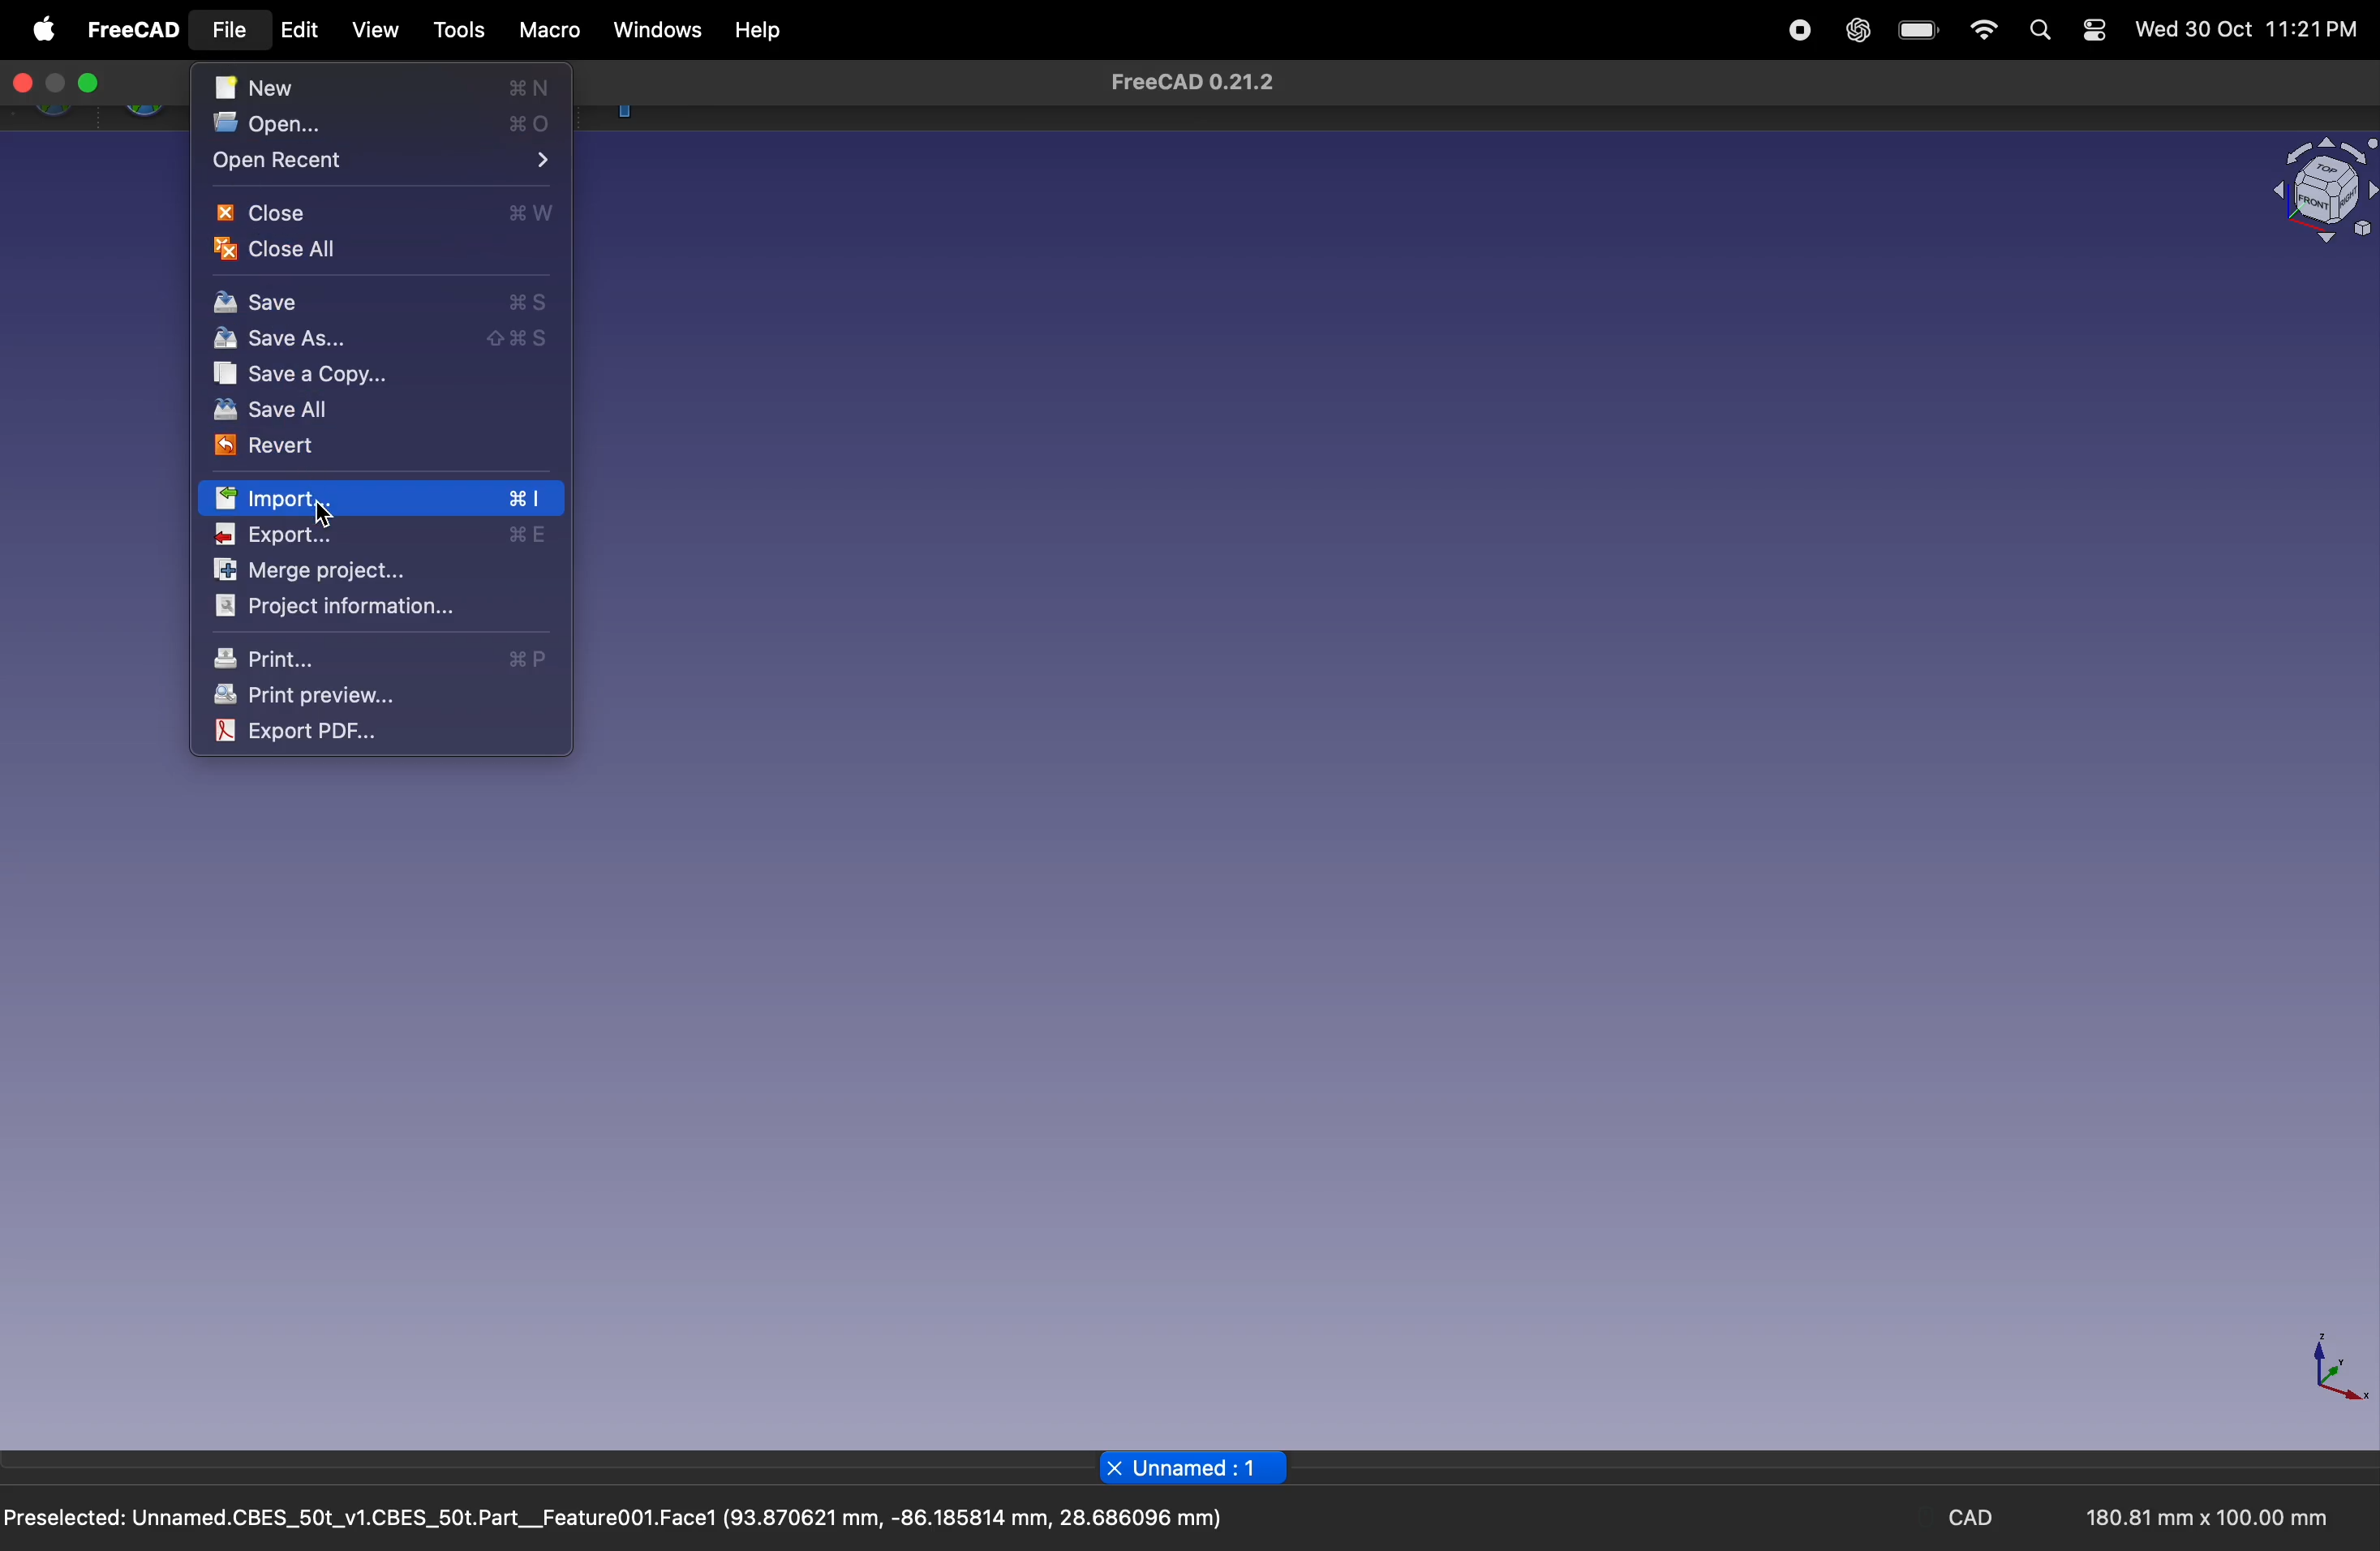 The height and width of the screenshot is (1551, 2380). I want to click on new, so click(384, 89).